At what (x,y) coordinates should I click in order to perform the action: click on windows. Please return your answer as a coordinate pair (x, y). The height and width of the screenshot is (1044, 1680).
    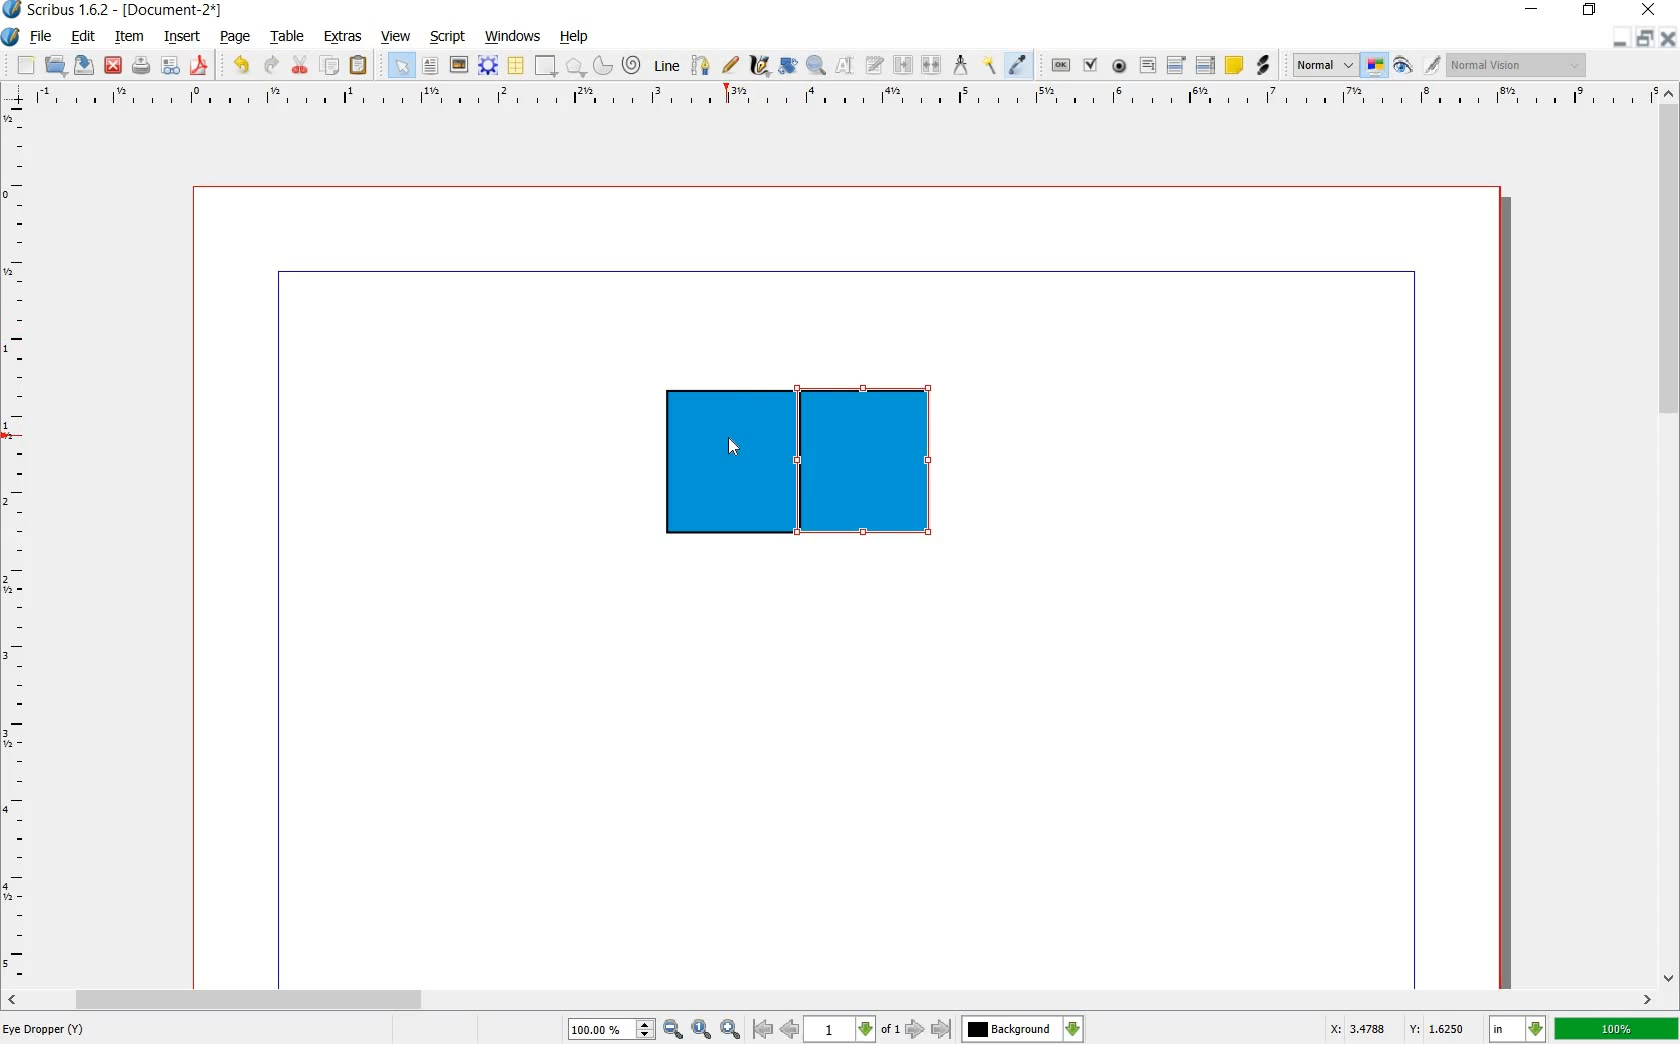
    Looking at the image, I should click on (515, 37).